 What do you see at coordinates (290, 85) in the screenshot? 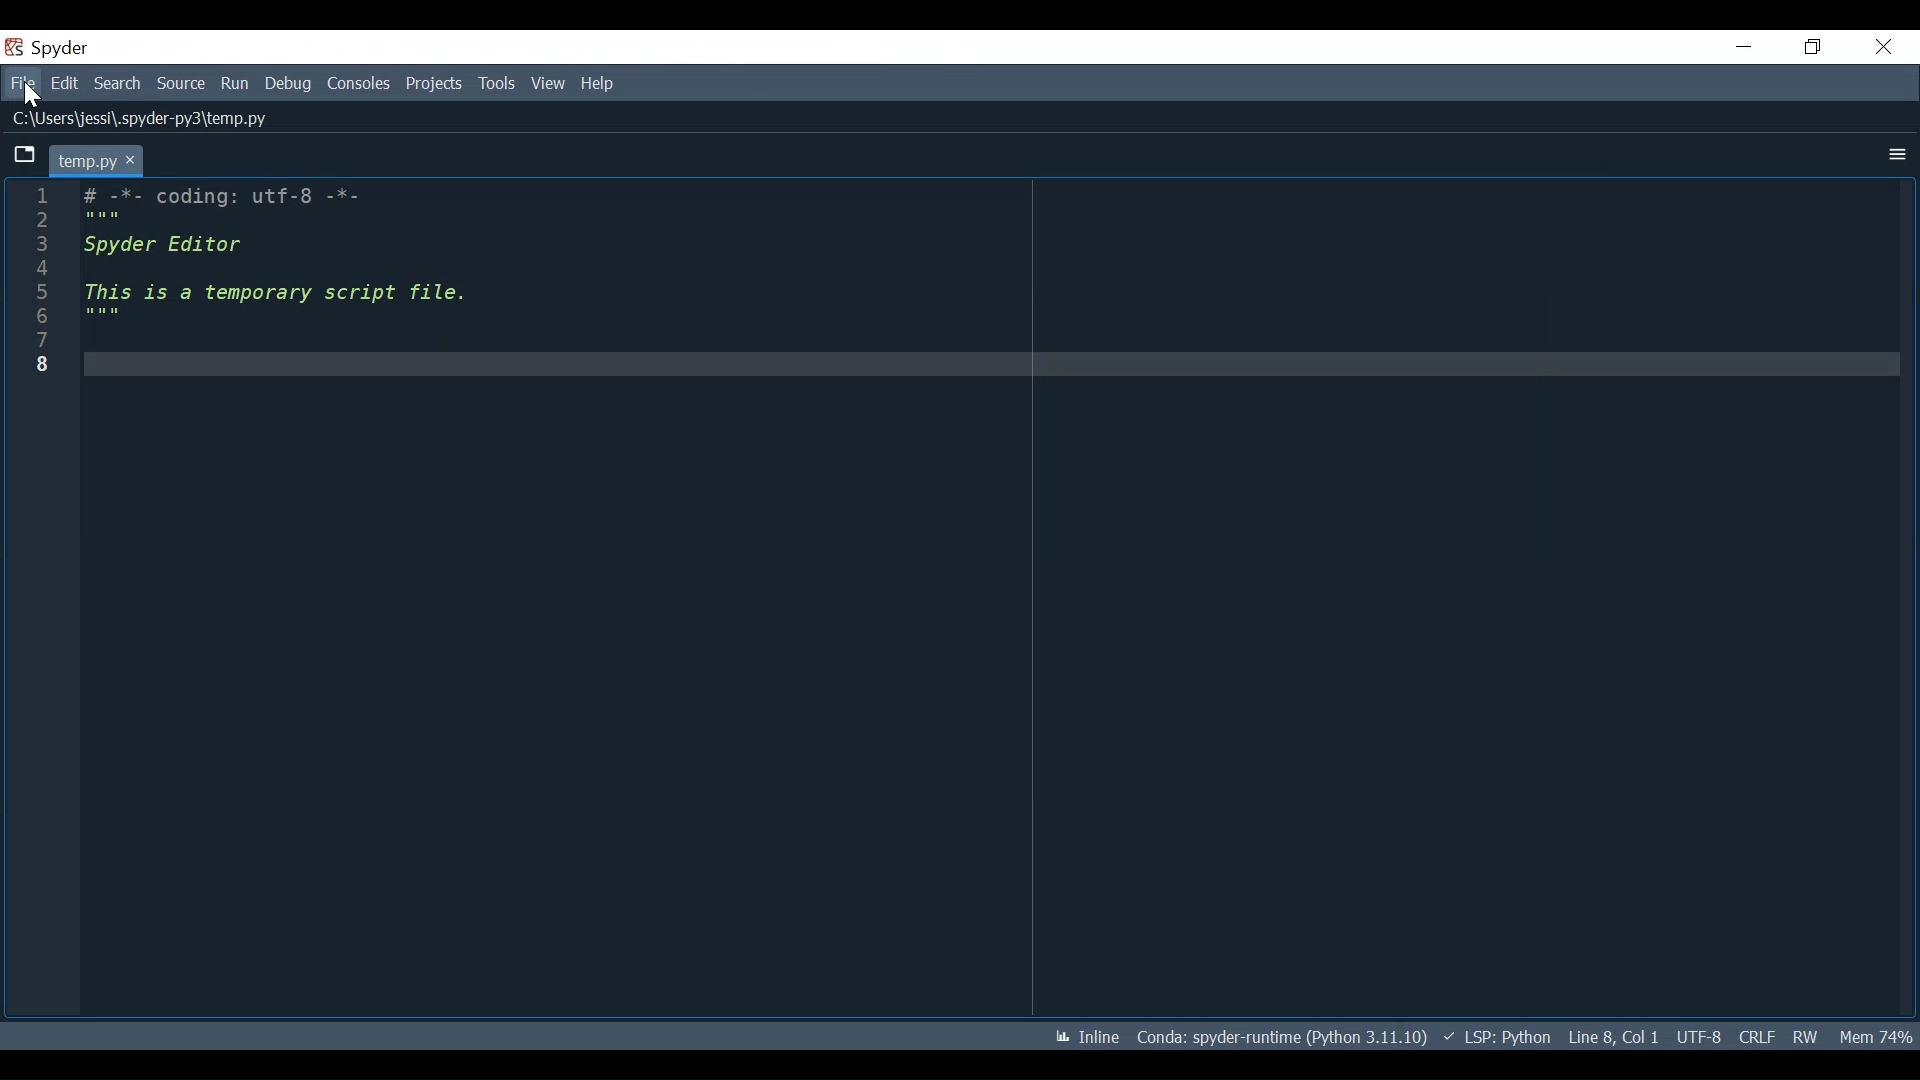
I see `Debug` at bounding box center [290, 85].